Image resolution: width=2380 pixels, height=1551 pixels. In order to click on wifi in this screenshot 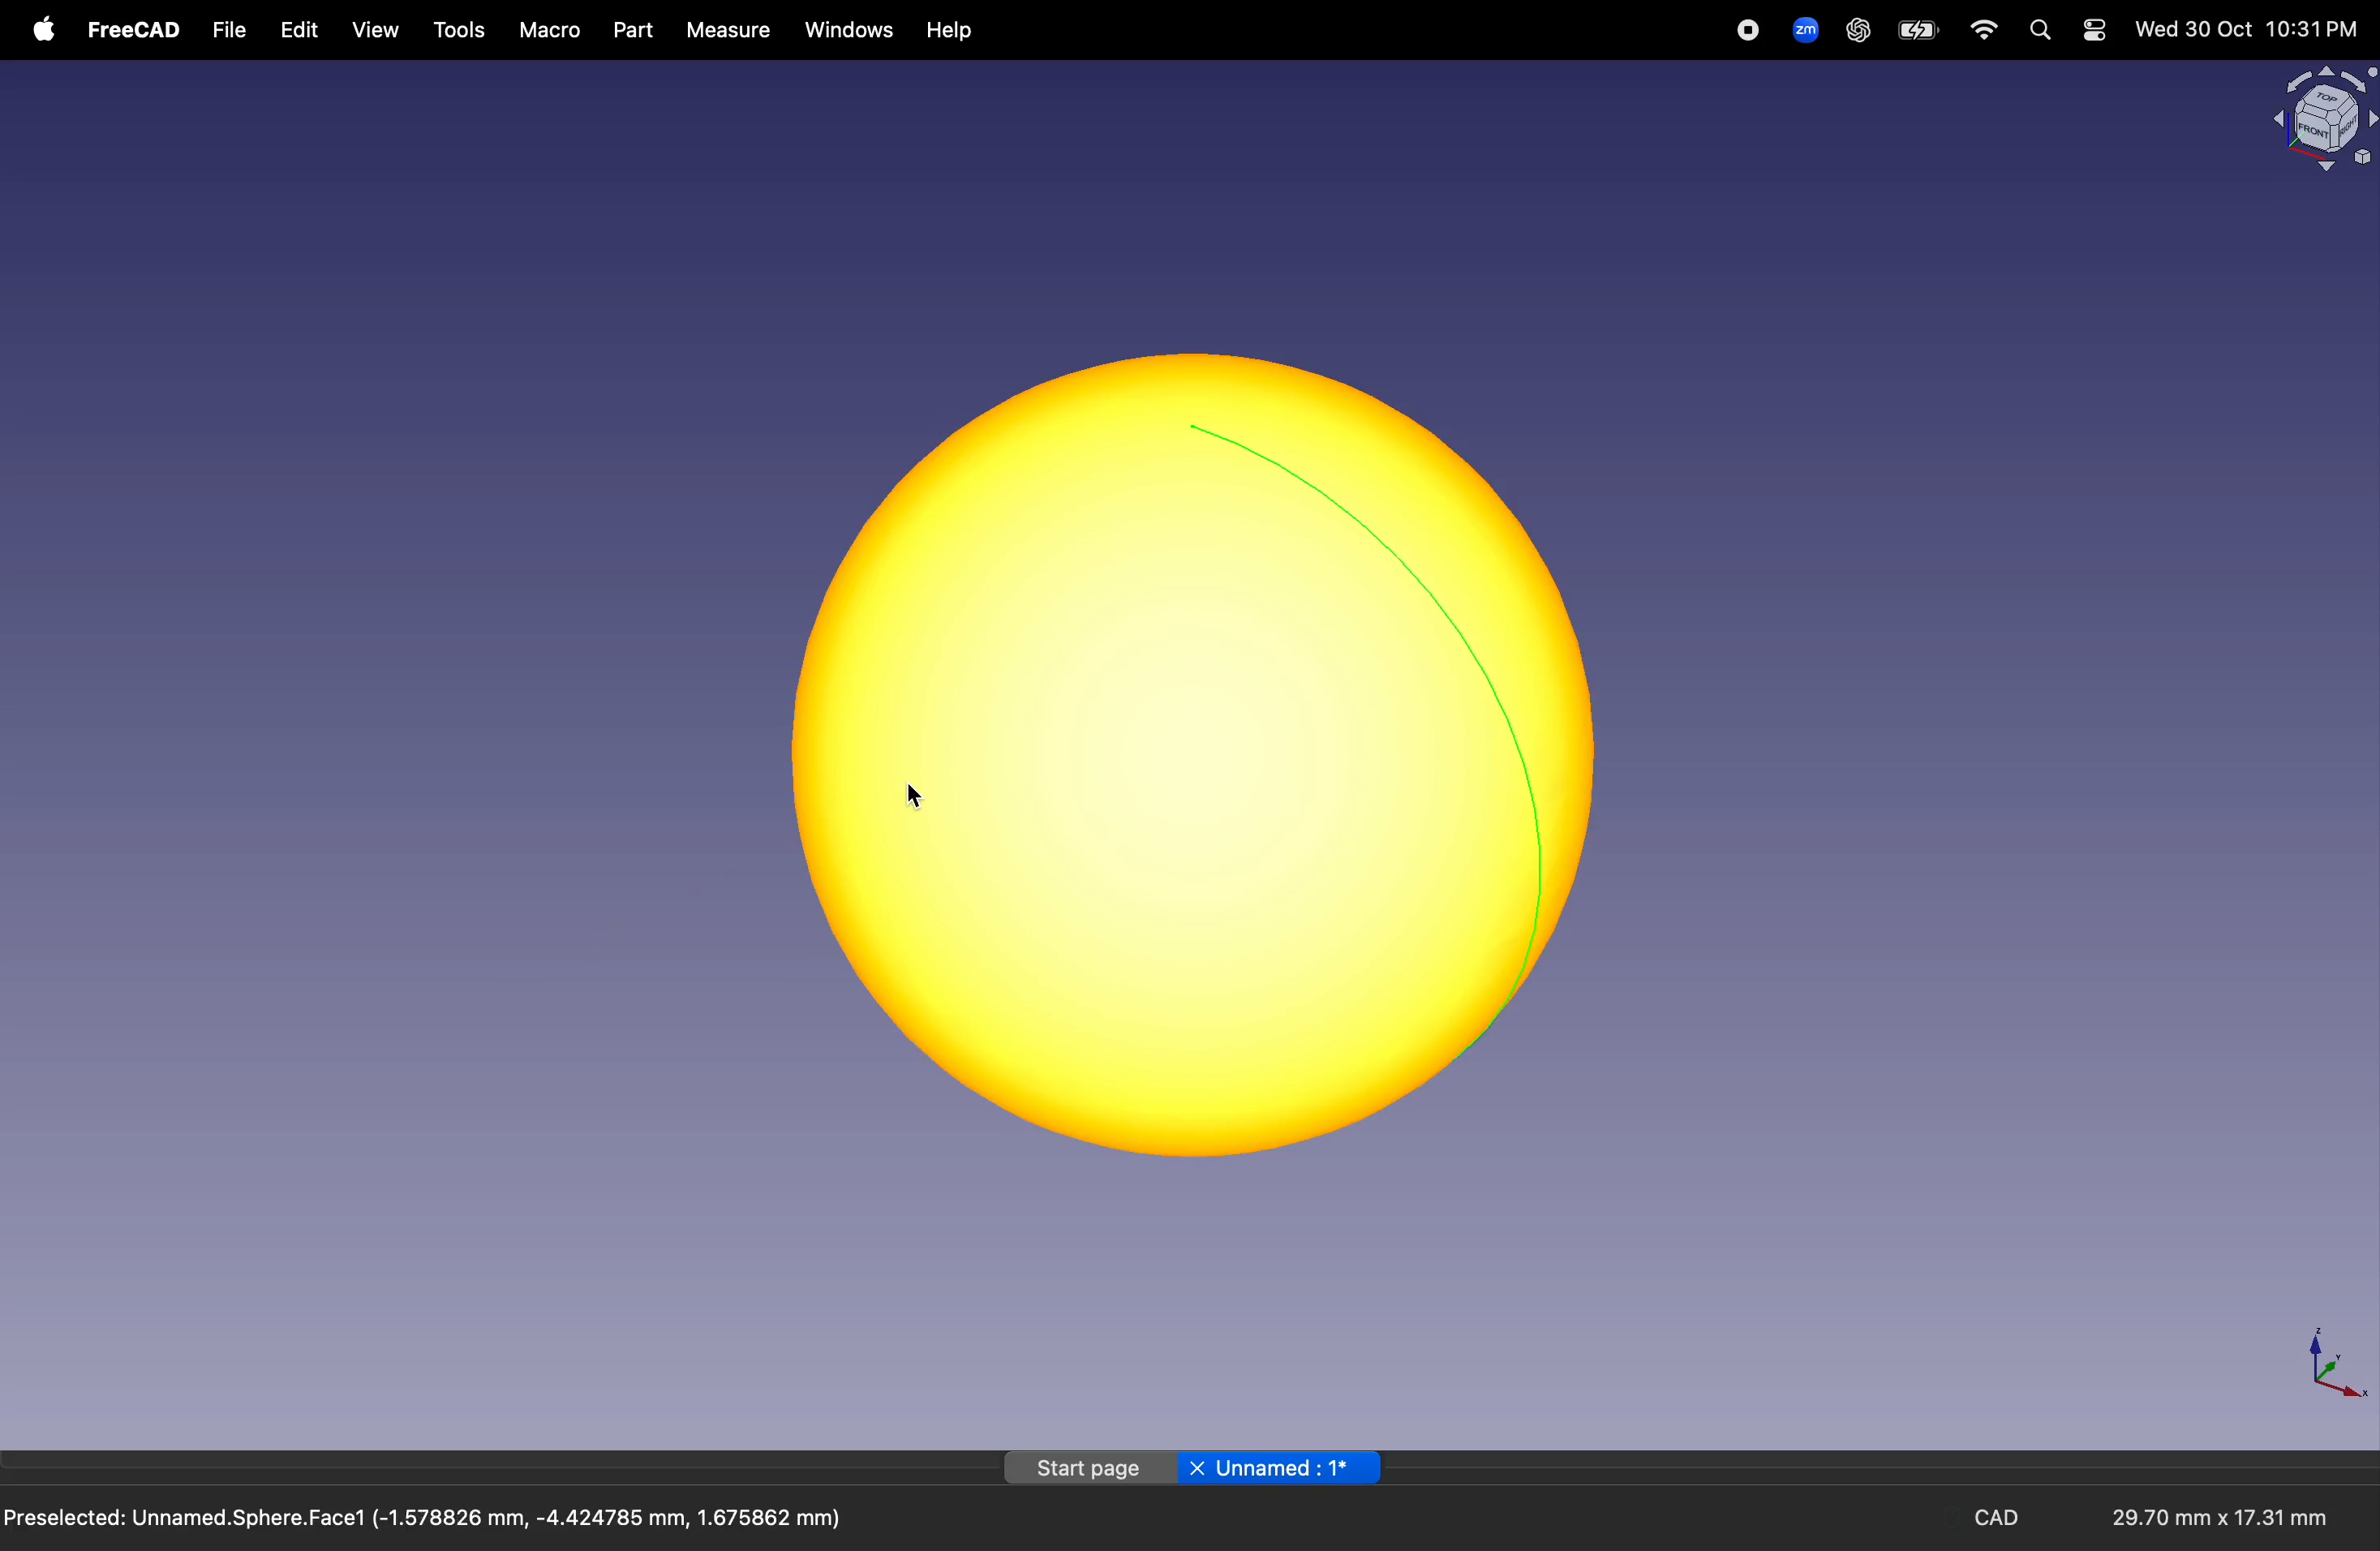, I will do `click(1985, 30)`.